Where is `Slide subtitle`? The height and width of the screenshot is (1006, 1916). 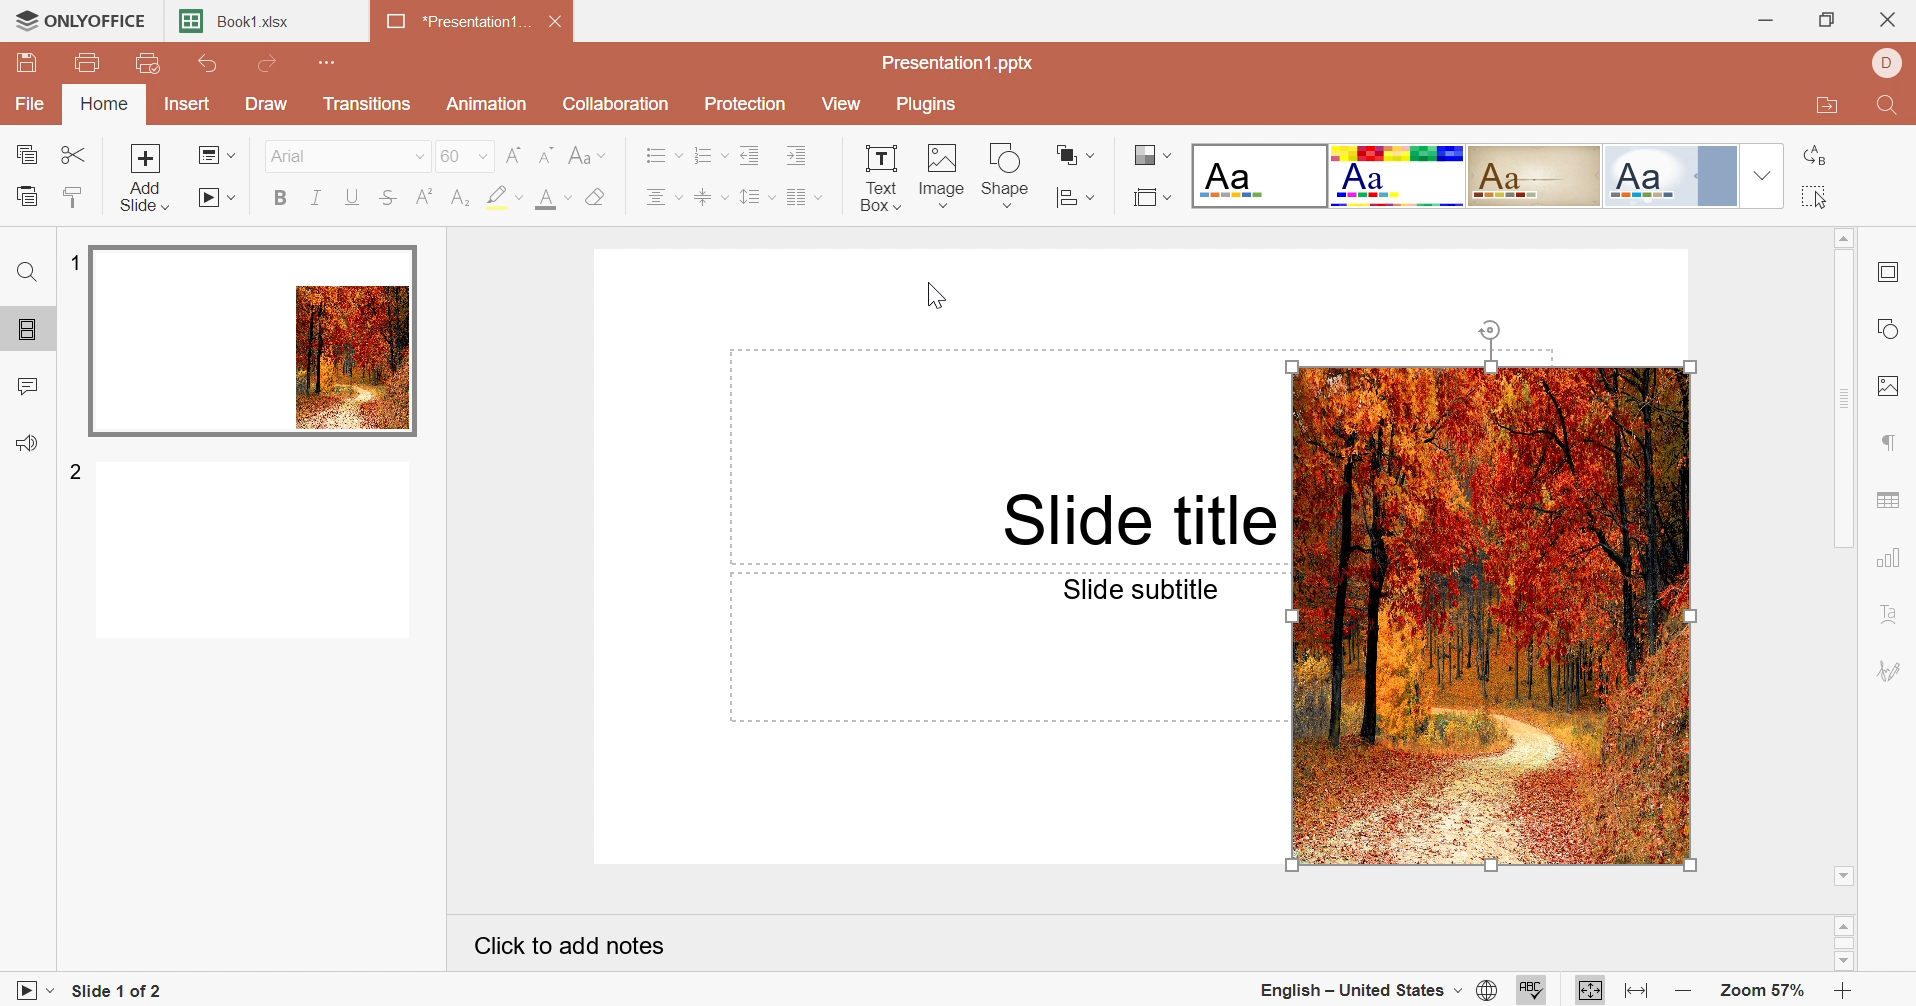
Slide subtitle is located at coordinates (1144, 590).